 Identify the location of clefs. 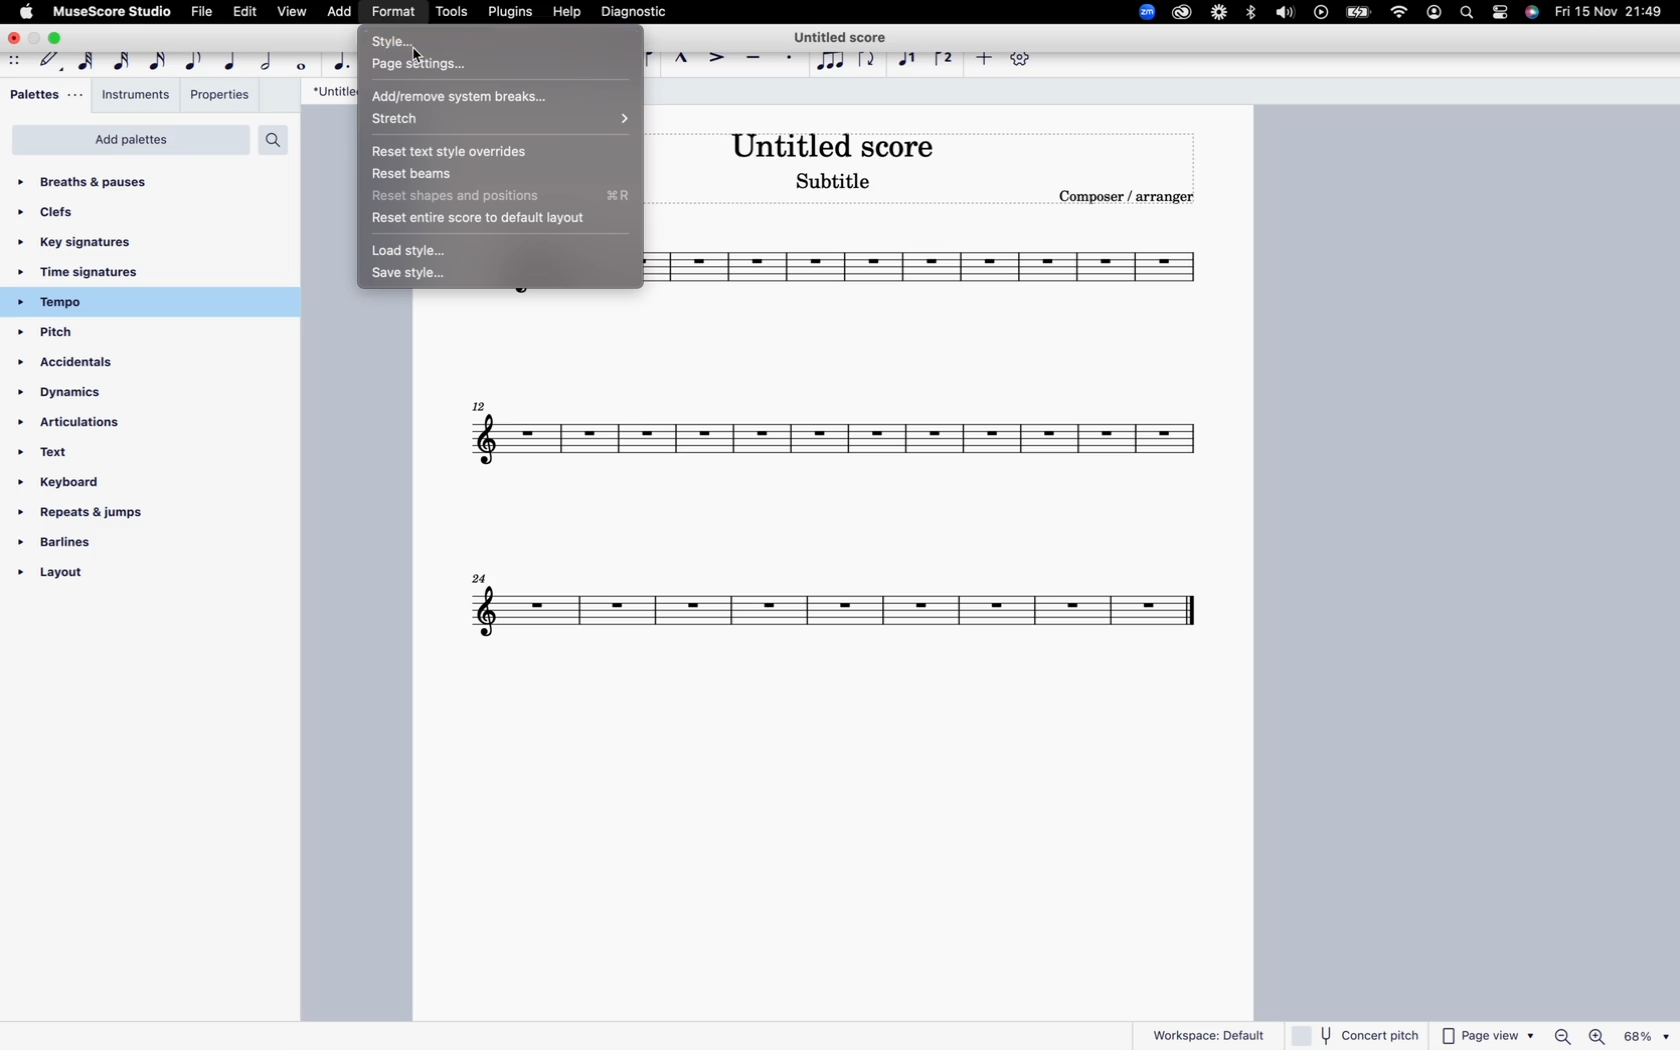
(81, 212).